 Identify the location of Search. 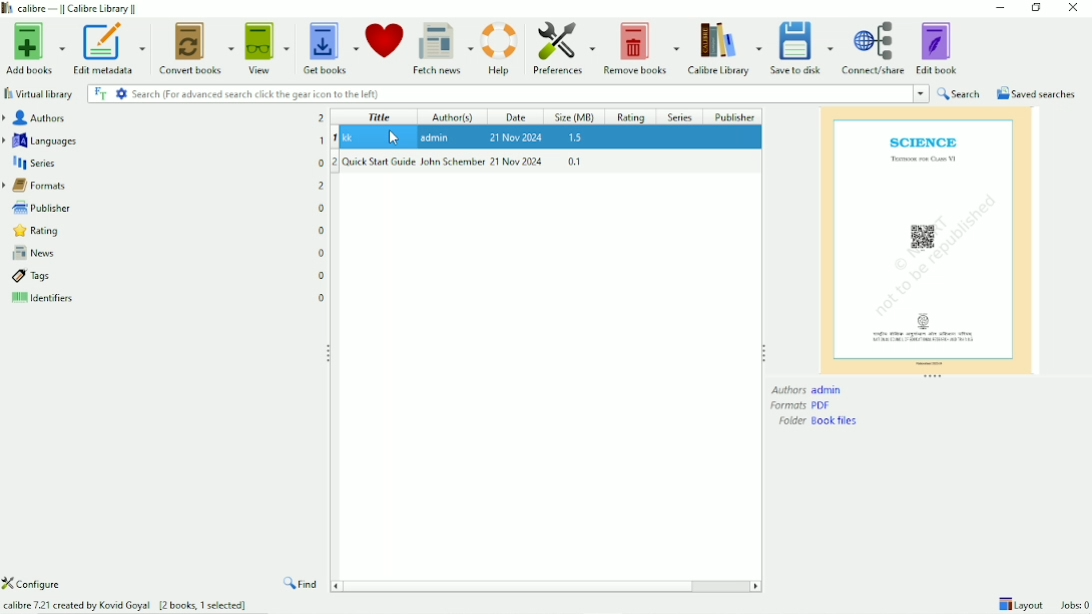
(499, 93).